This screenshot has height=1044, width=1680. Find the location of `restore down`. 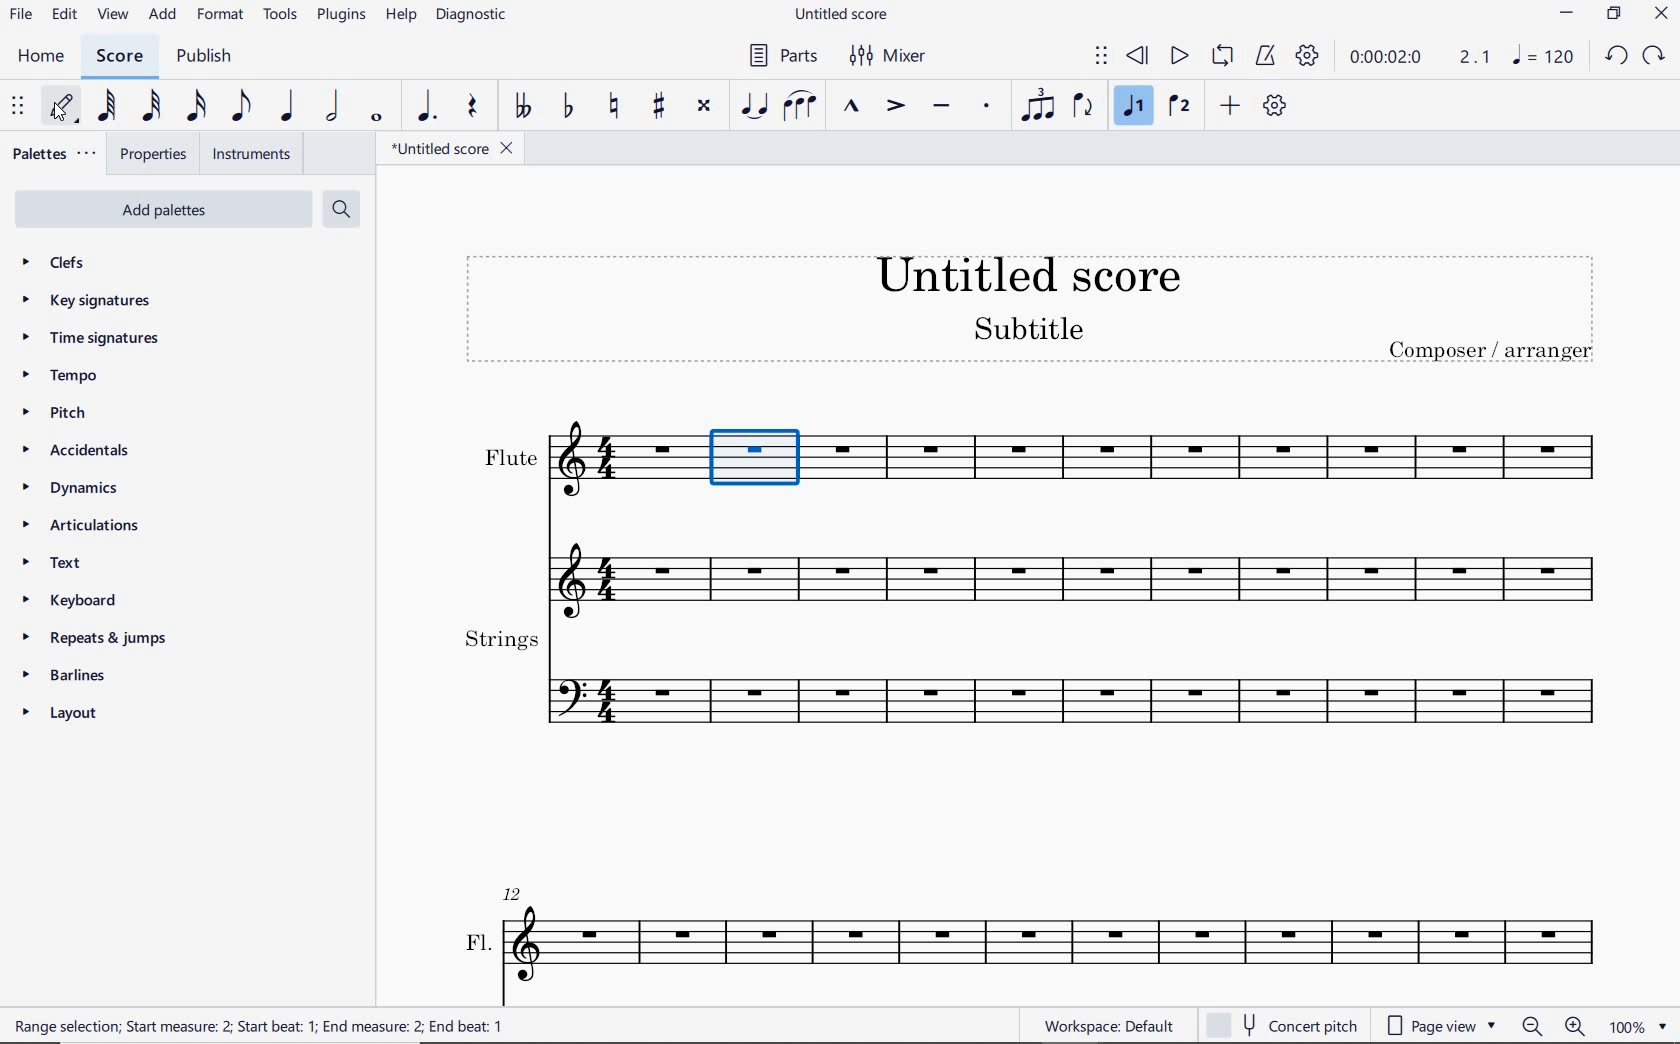

restore down is located at coordinates (1612, 16).